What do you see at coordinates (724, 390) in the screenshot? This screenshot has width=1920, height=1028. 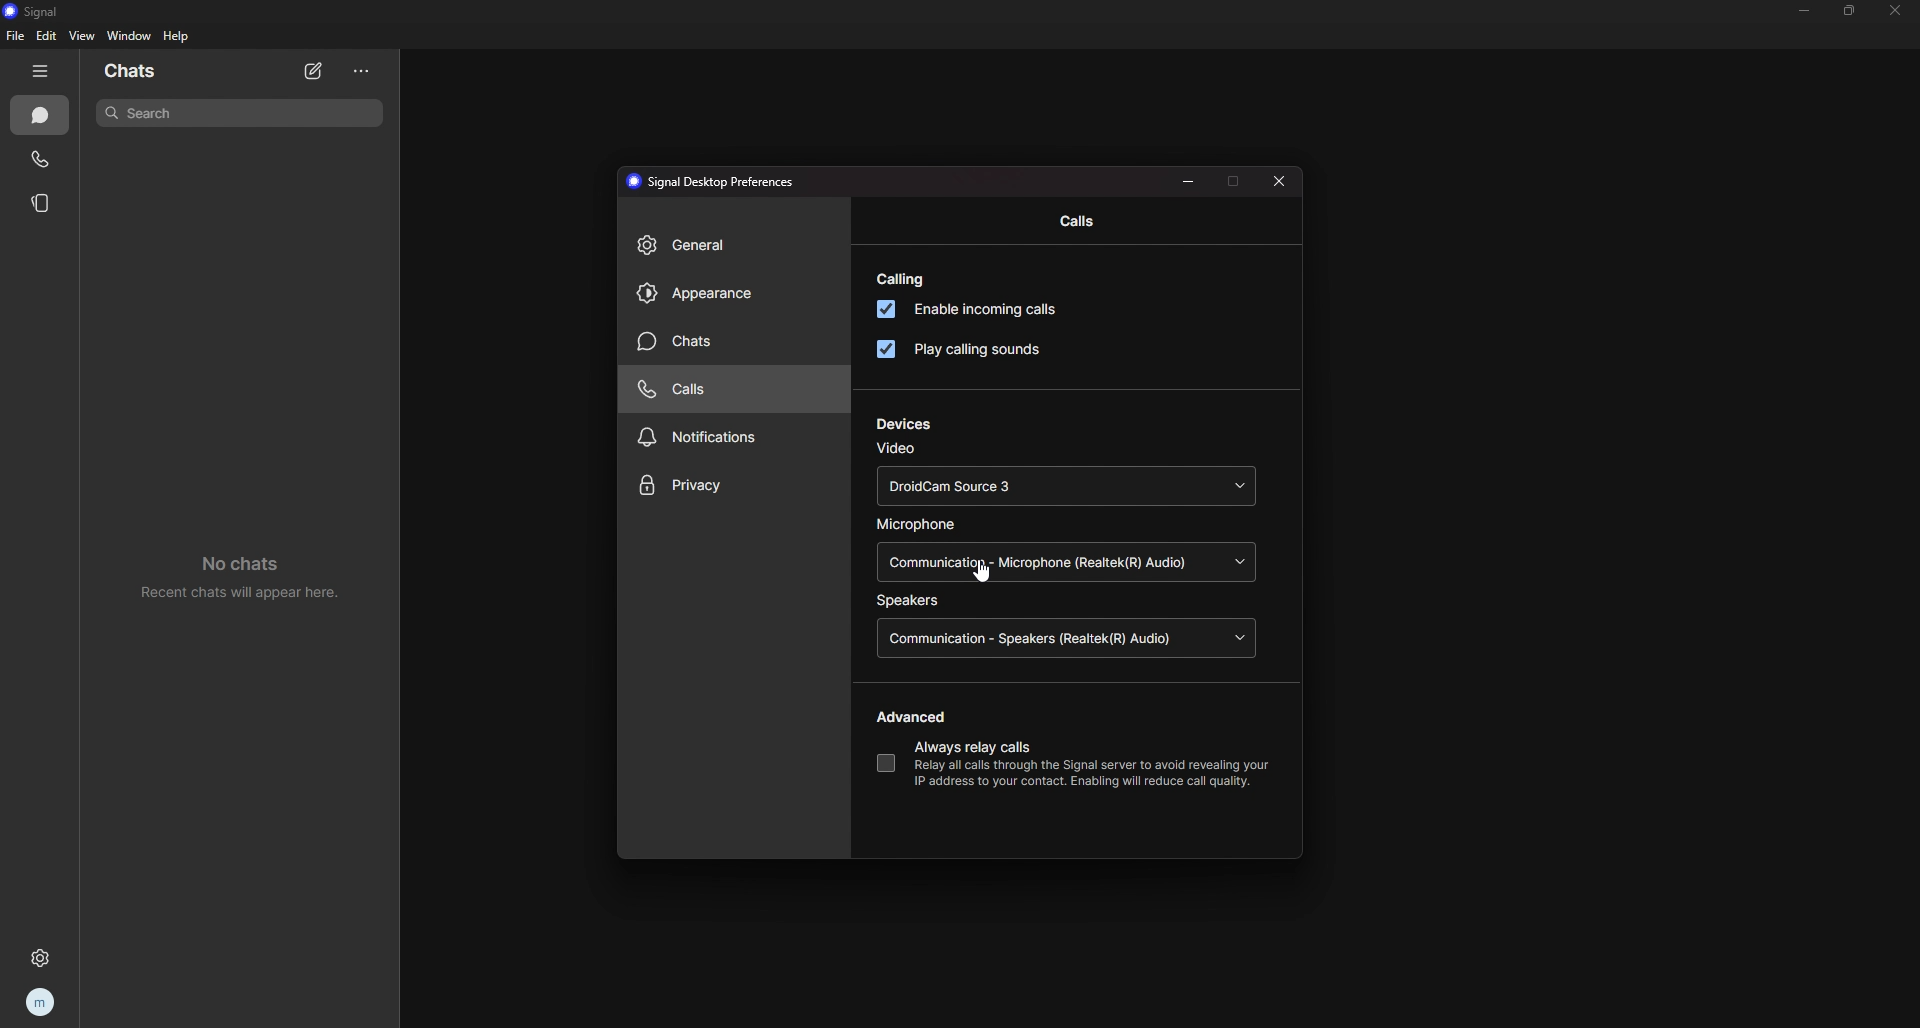 I see `calls` at bounding box center [724, 390].